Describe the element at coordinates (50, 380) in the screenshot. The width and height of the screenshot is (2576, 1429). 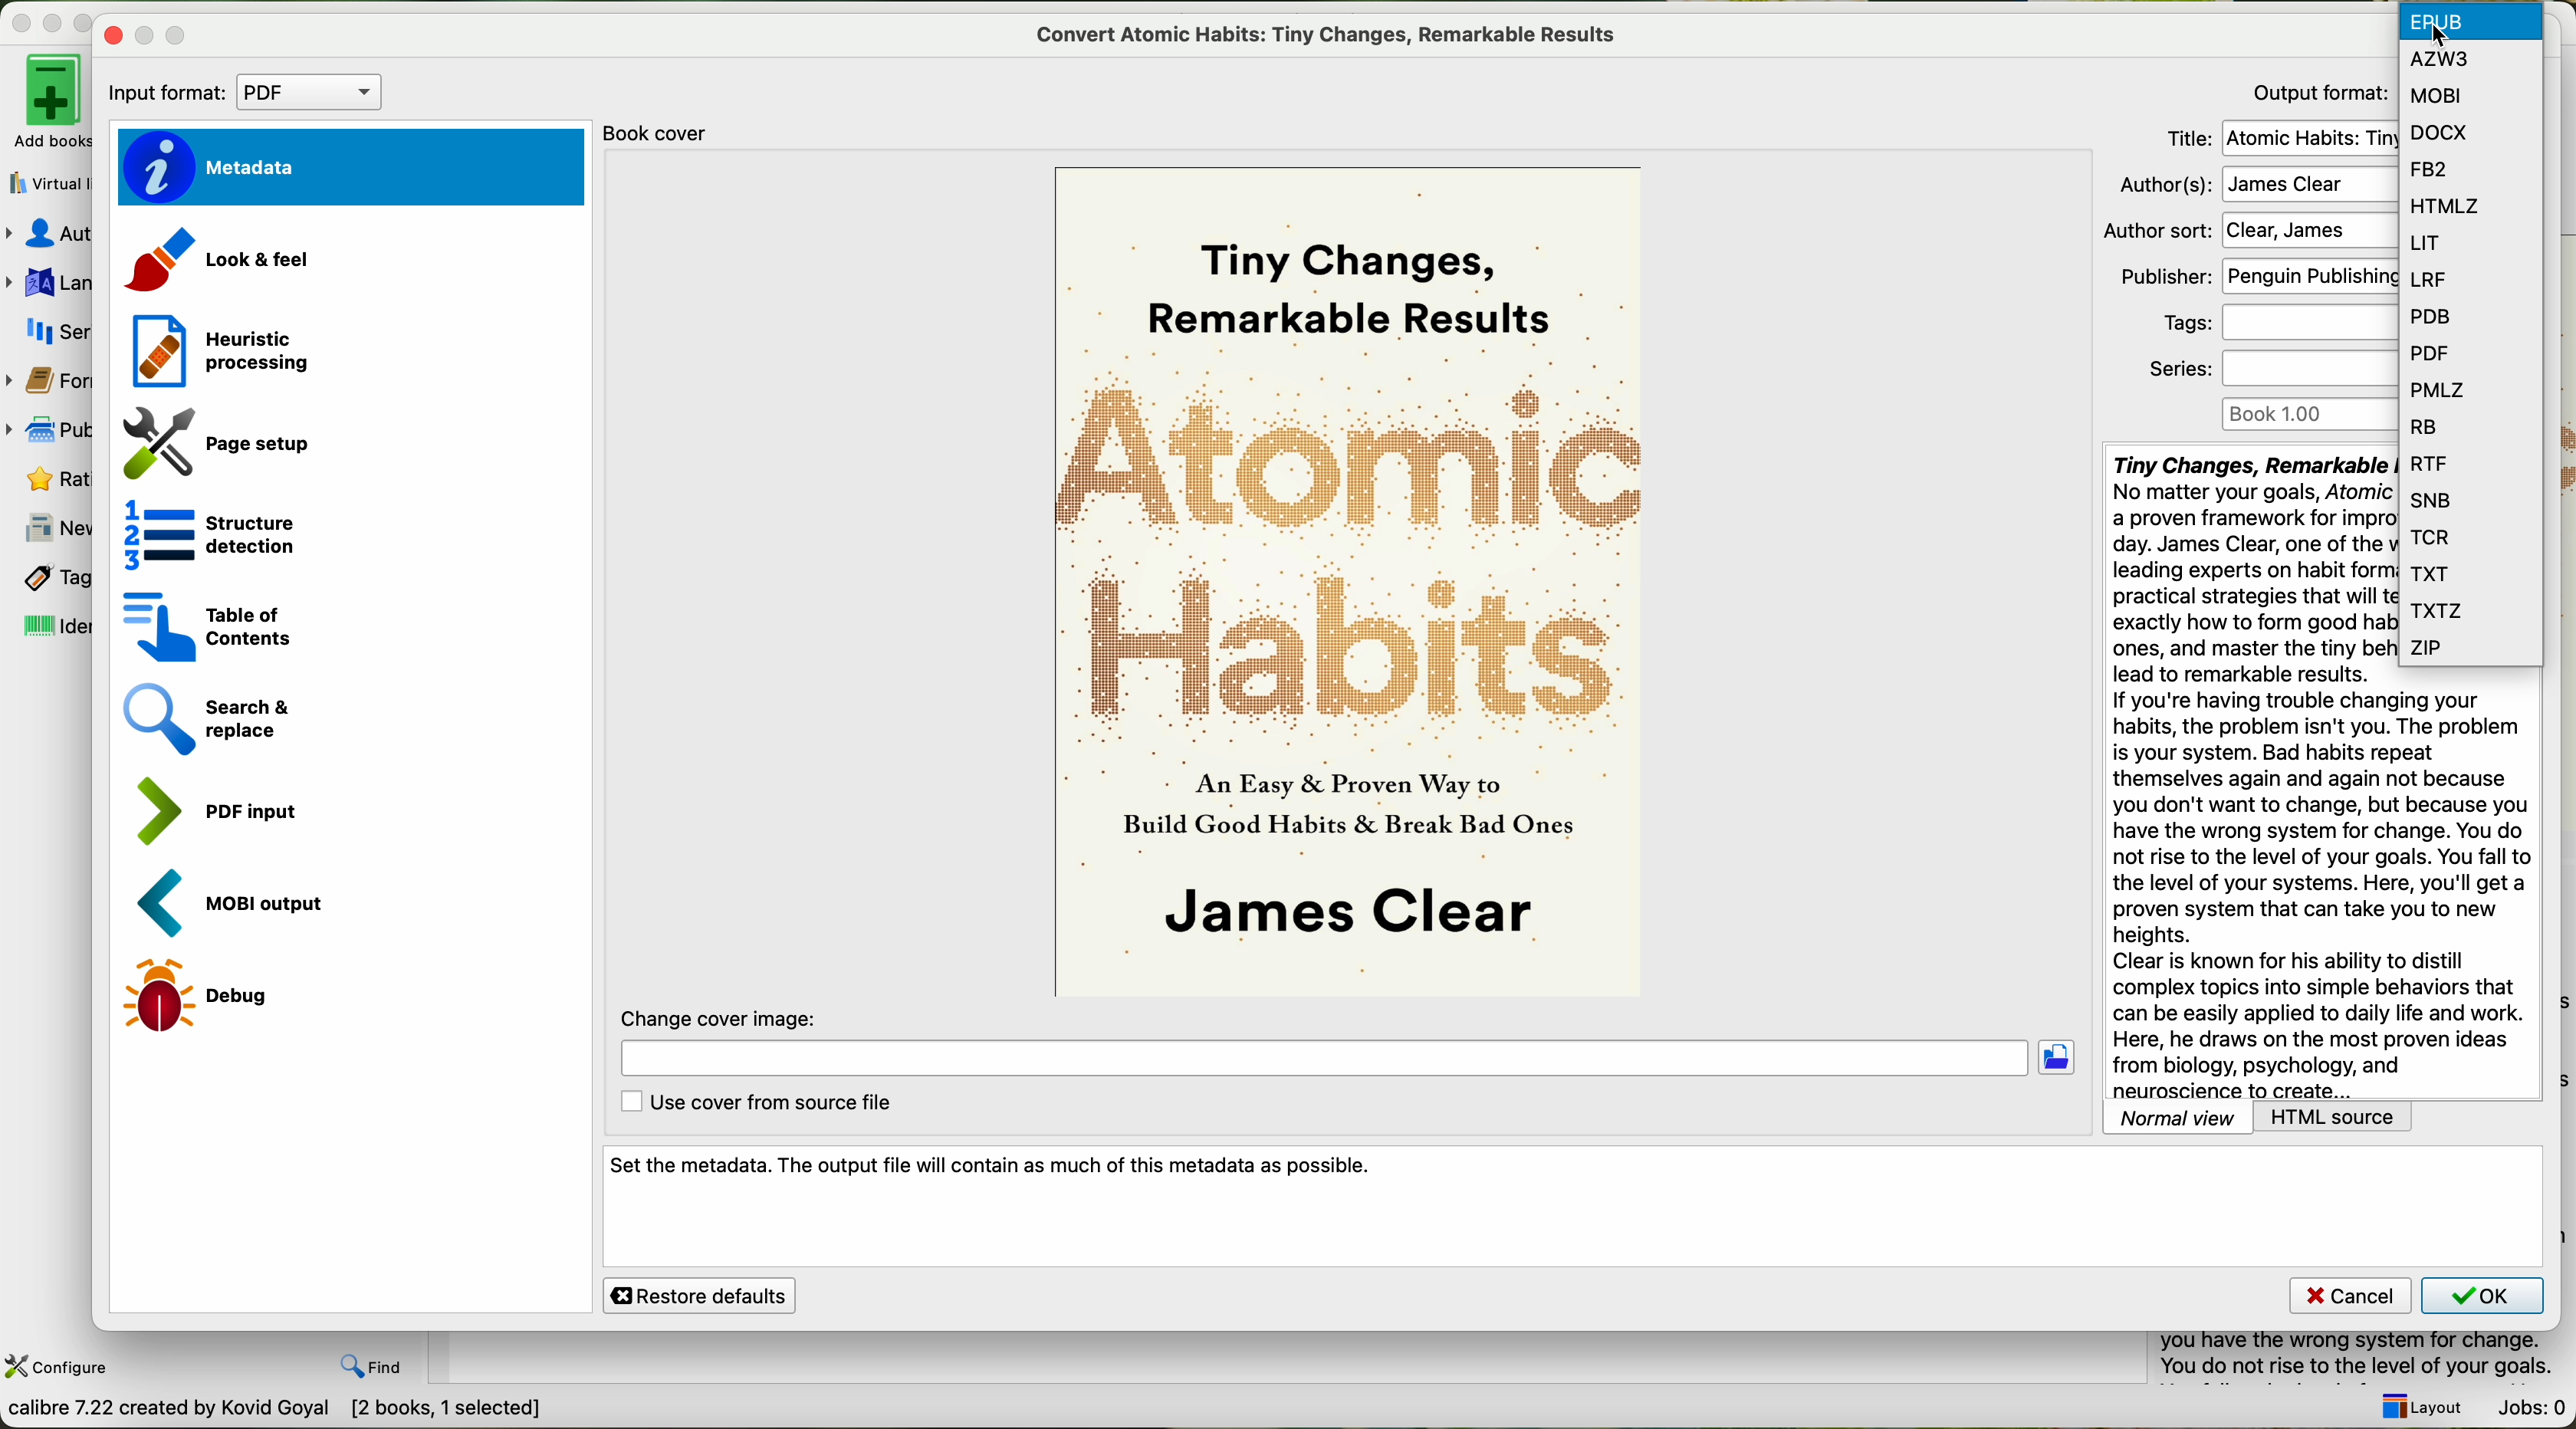
I see `formats` at that location.